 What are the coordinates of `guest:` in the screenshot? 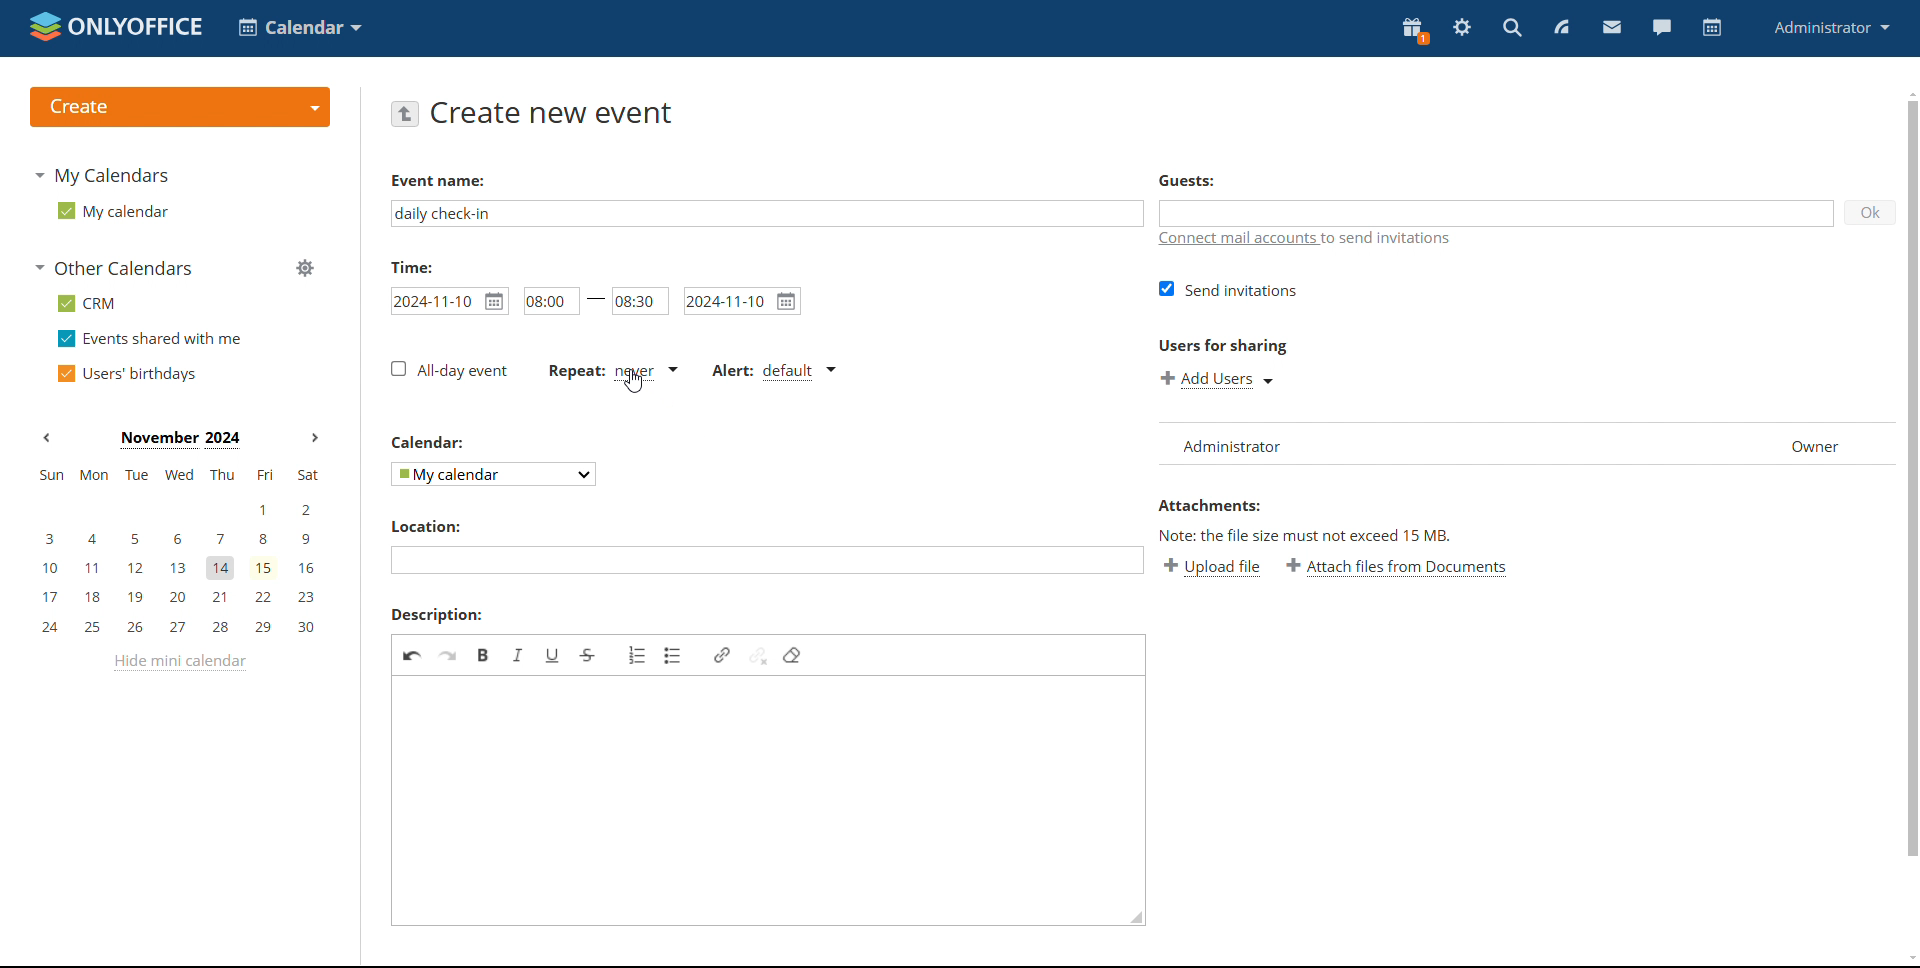 It's located at (1205, 178).